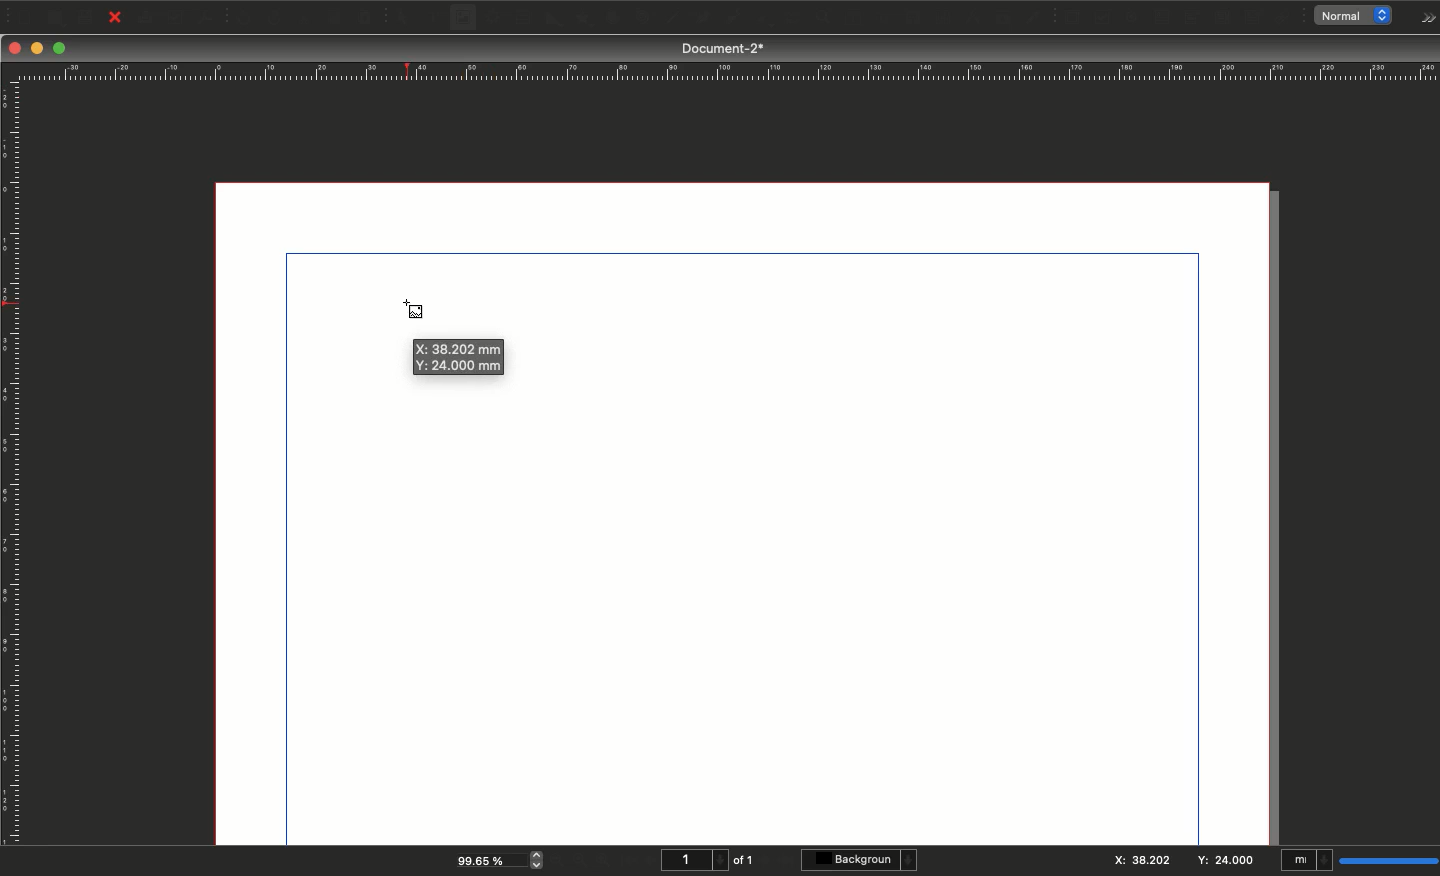  Describe the element at coordinates (761, 21) in the screenshot. I see `Rotate item` at that location.